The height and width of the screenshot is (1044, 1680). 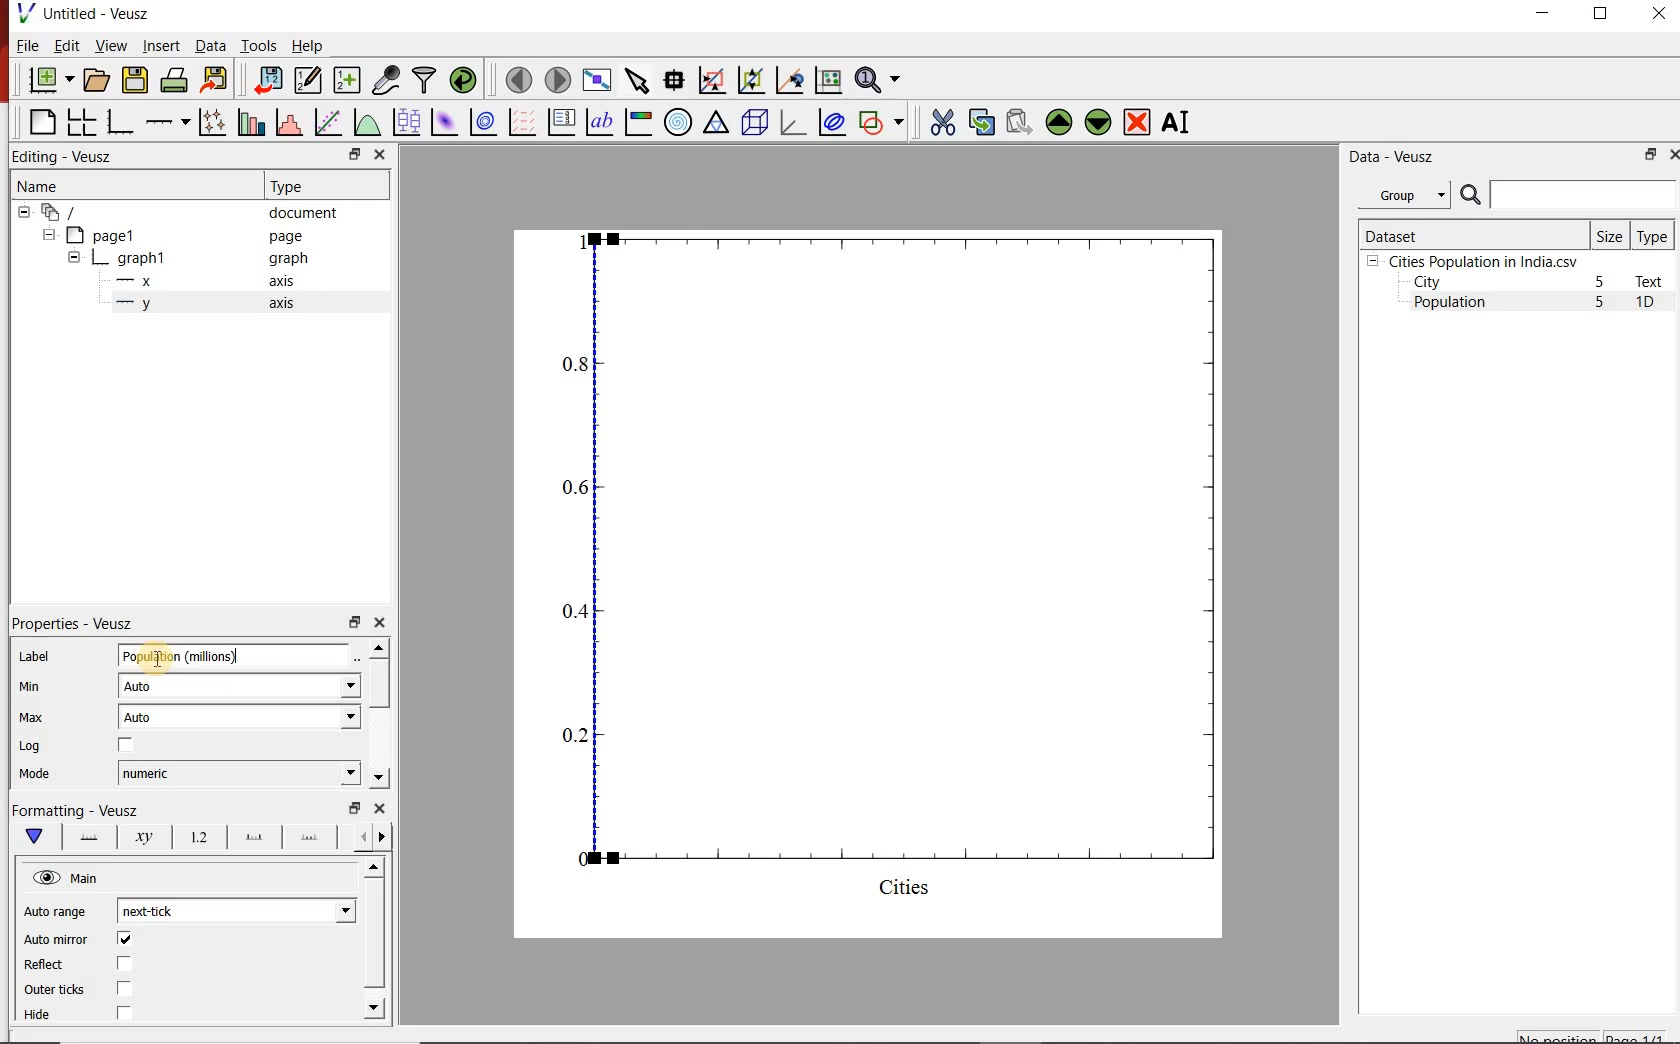 I want to click on restore, so click(x=1651, y=154).